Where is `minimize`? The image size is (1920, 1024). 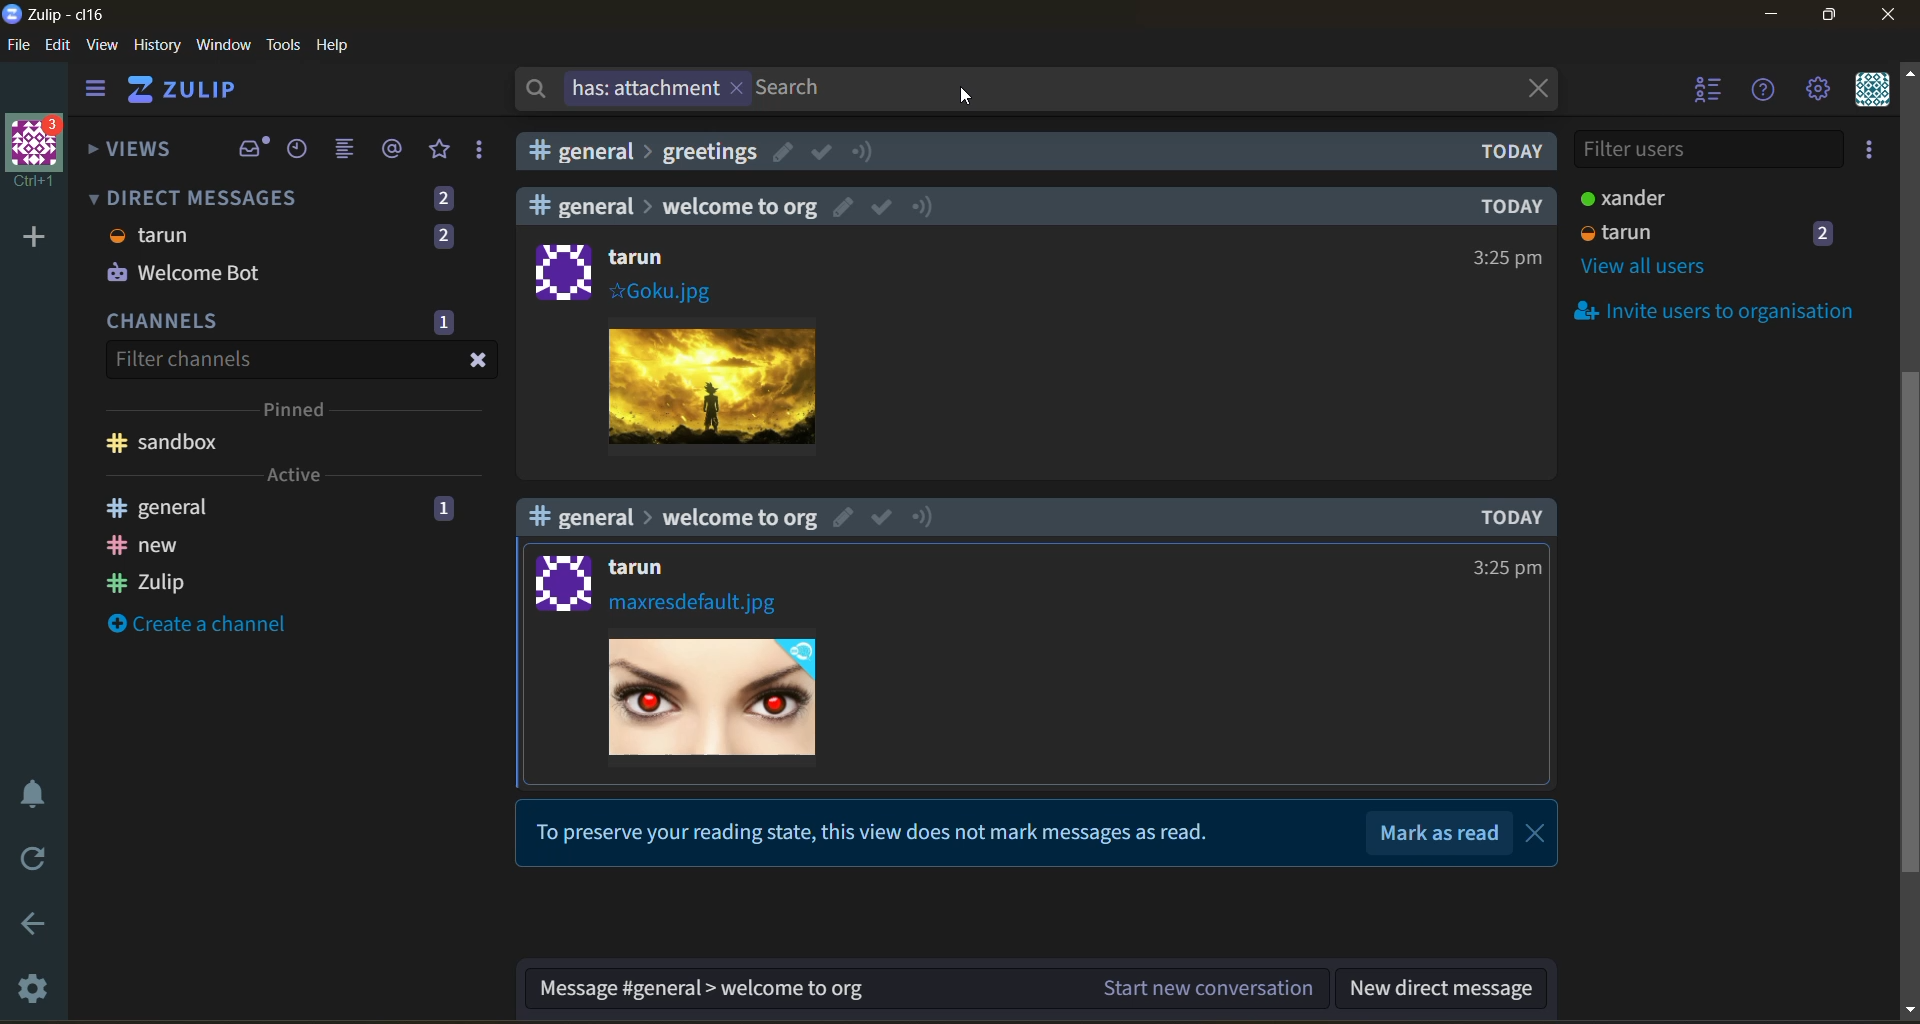
minimize is located at coordinates (1771, 15).